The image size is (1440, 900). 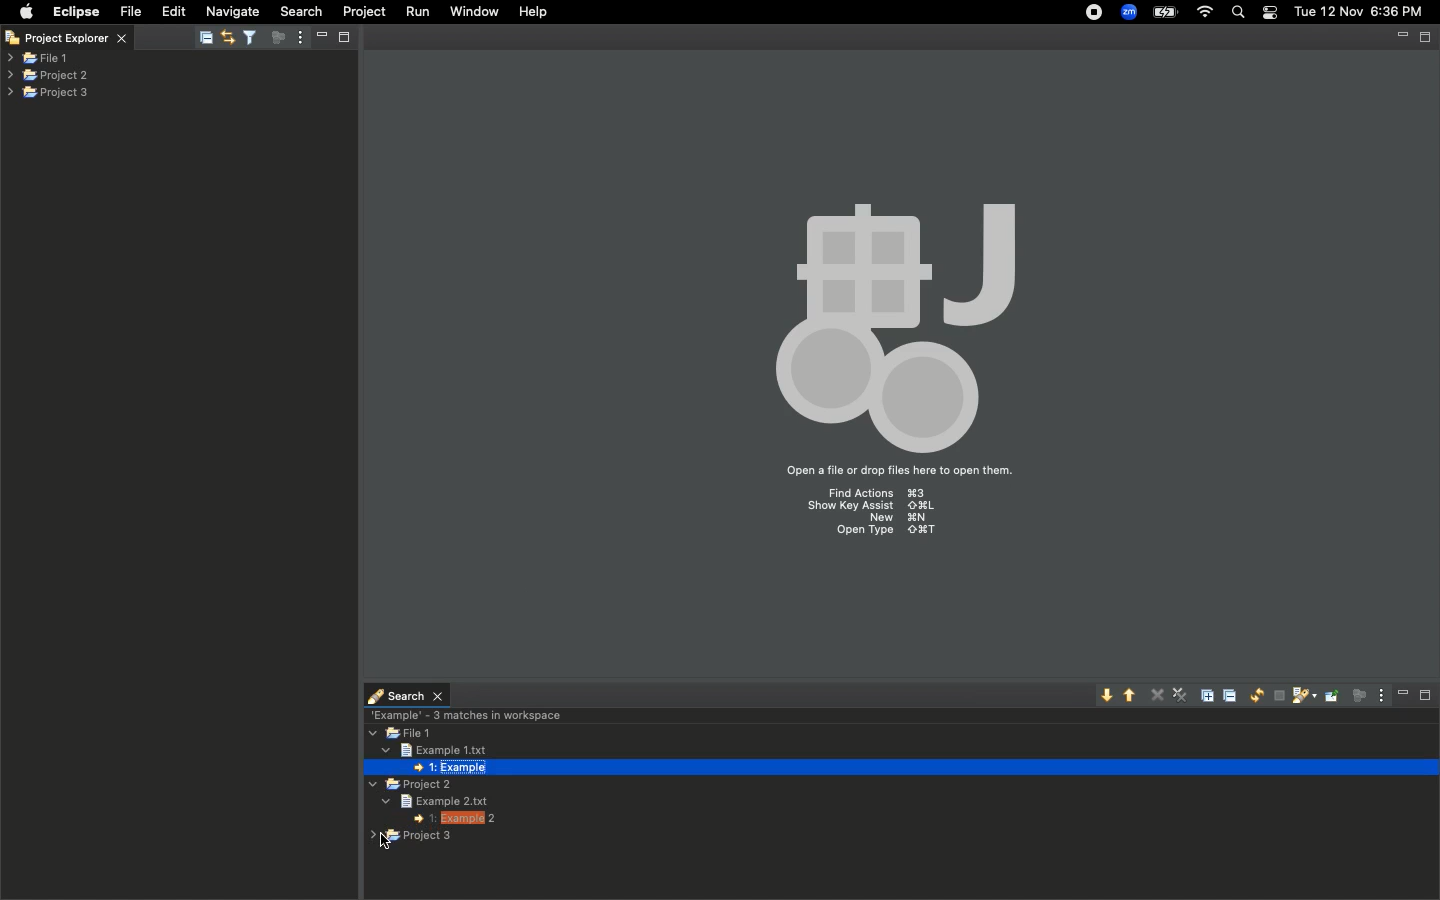 I want to click on Eclipse, so click(x=75, y=12).